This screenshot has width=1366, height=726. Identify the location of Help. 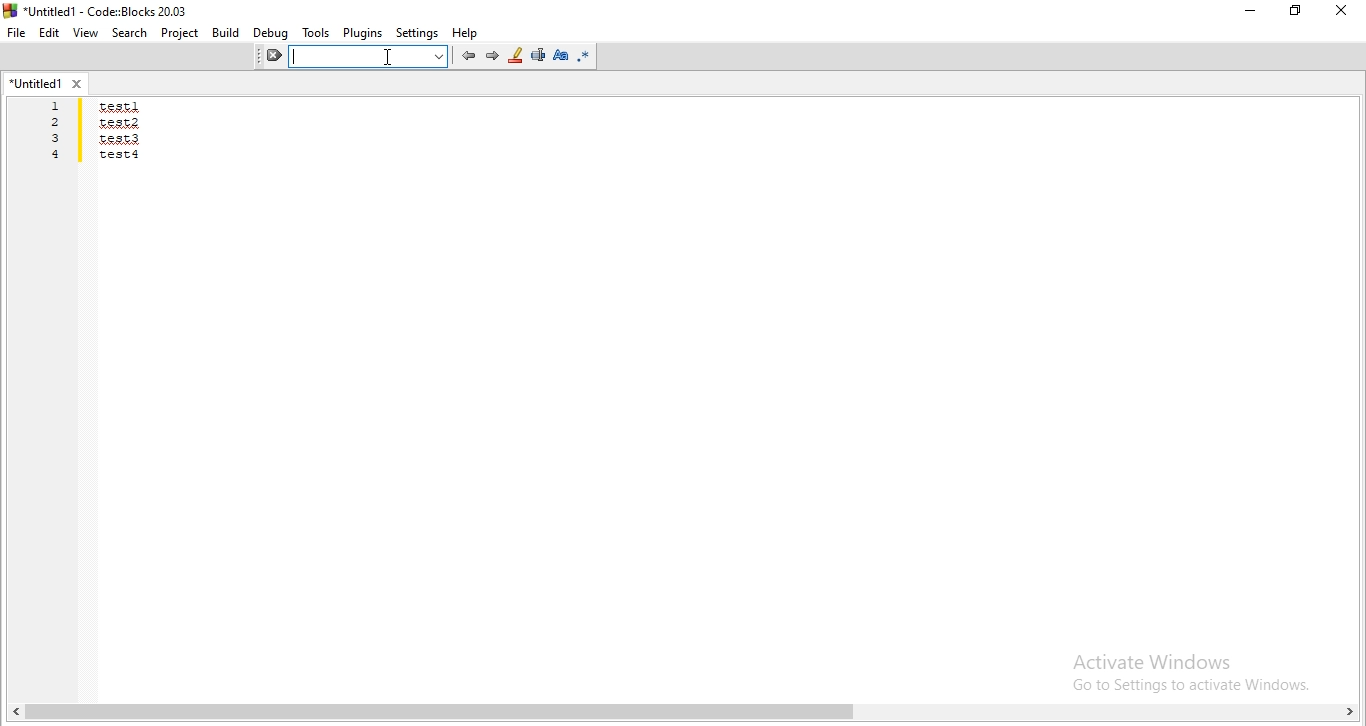
(467, 33).